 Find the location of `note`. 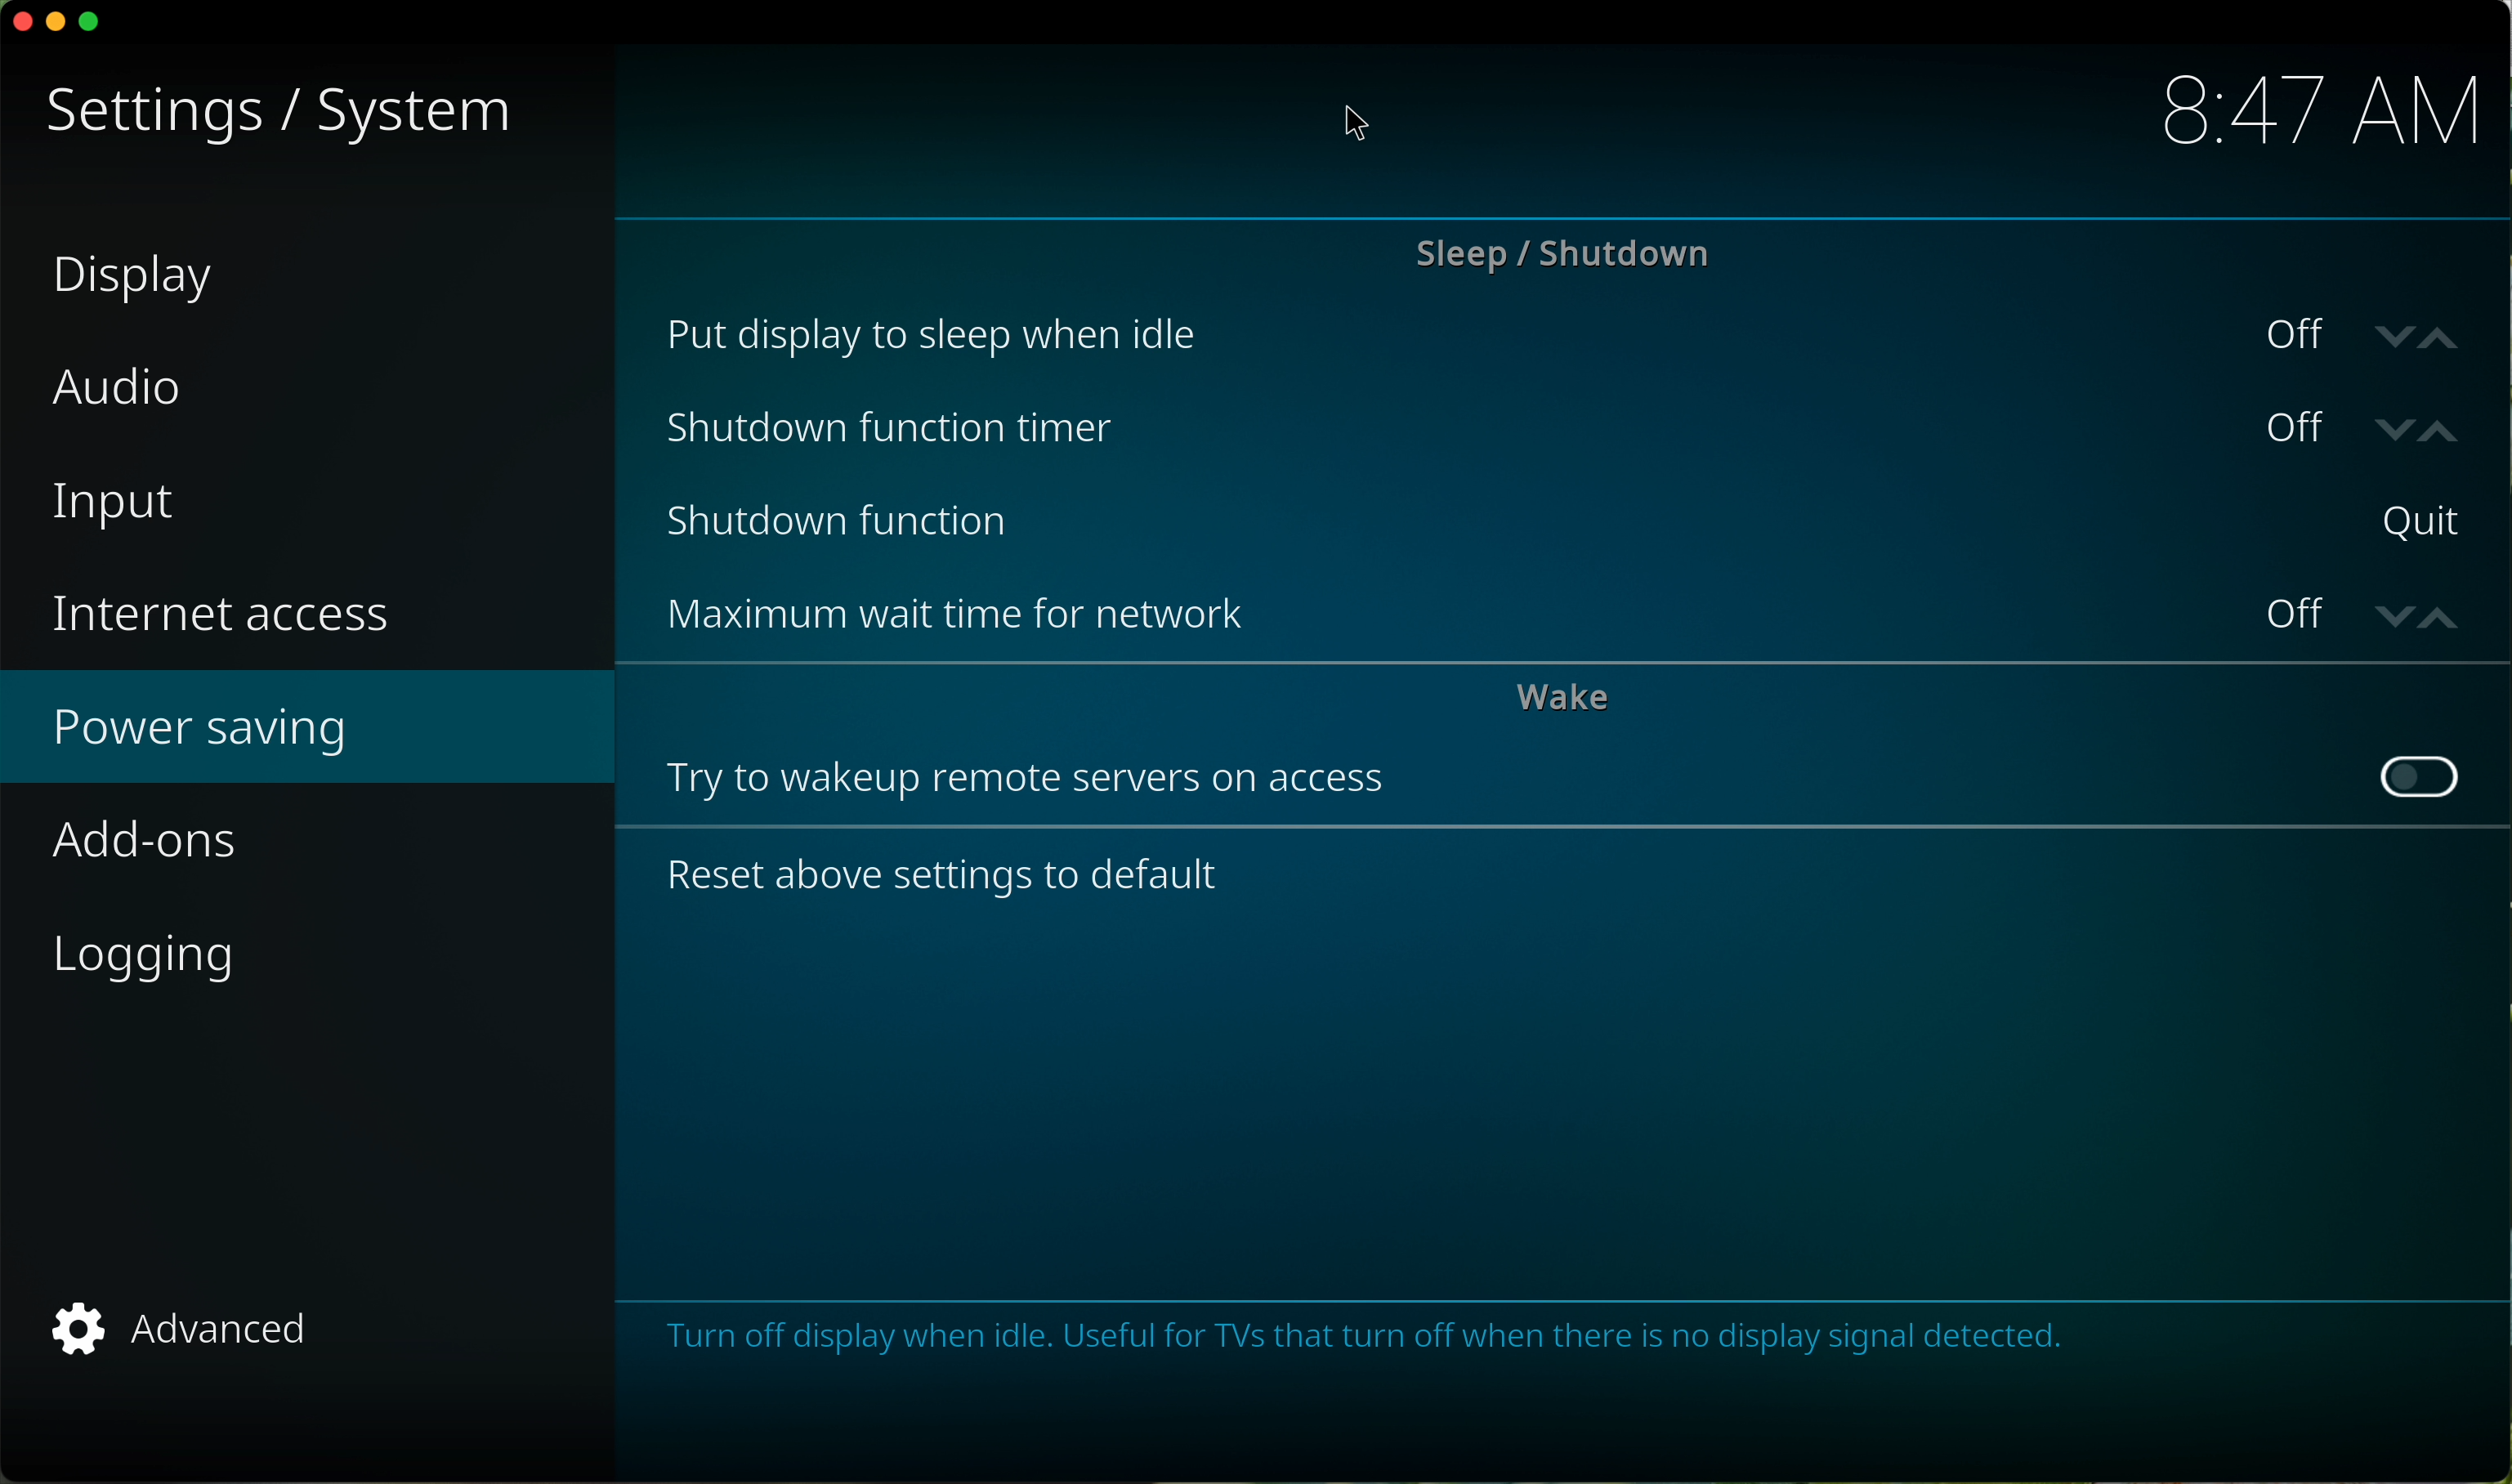

note is located at coordinates (1378, 1340).